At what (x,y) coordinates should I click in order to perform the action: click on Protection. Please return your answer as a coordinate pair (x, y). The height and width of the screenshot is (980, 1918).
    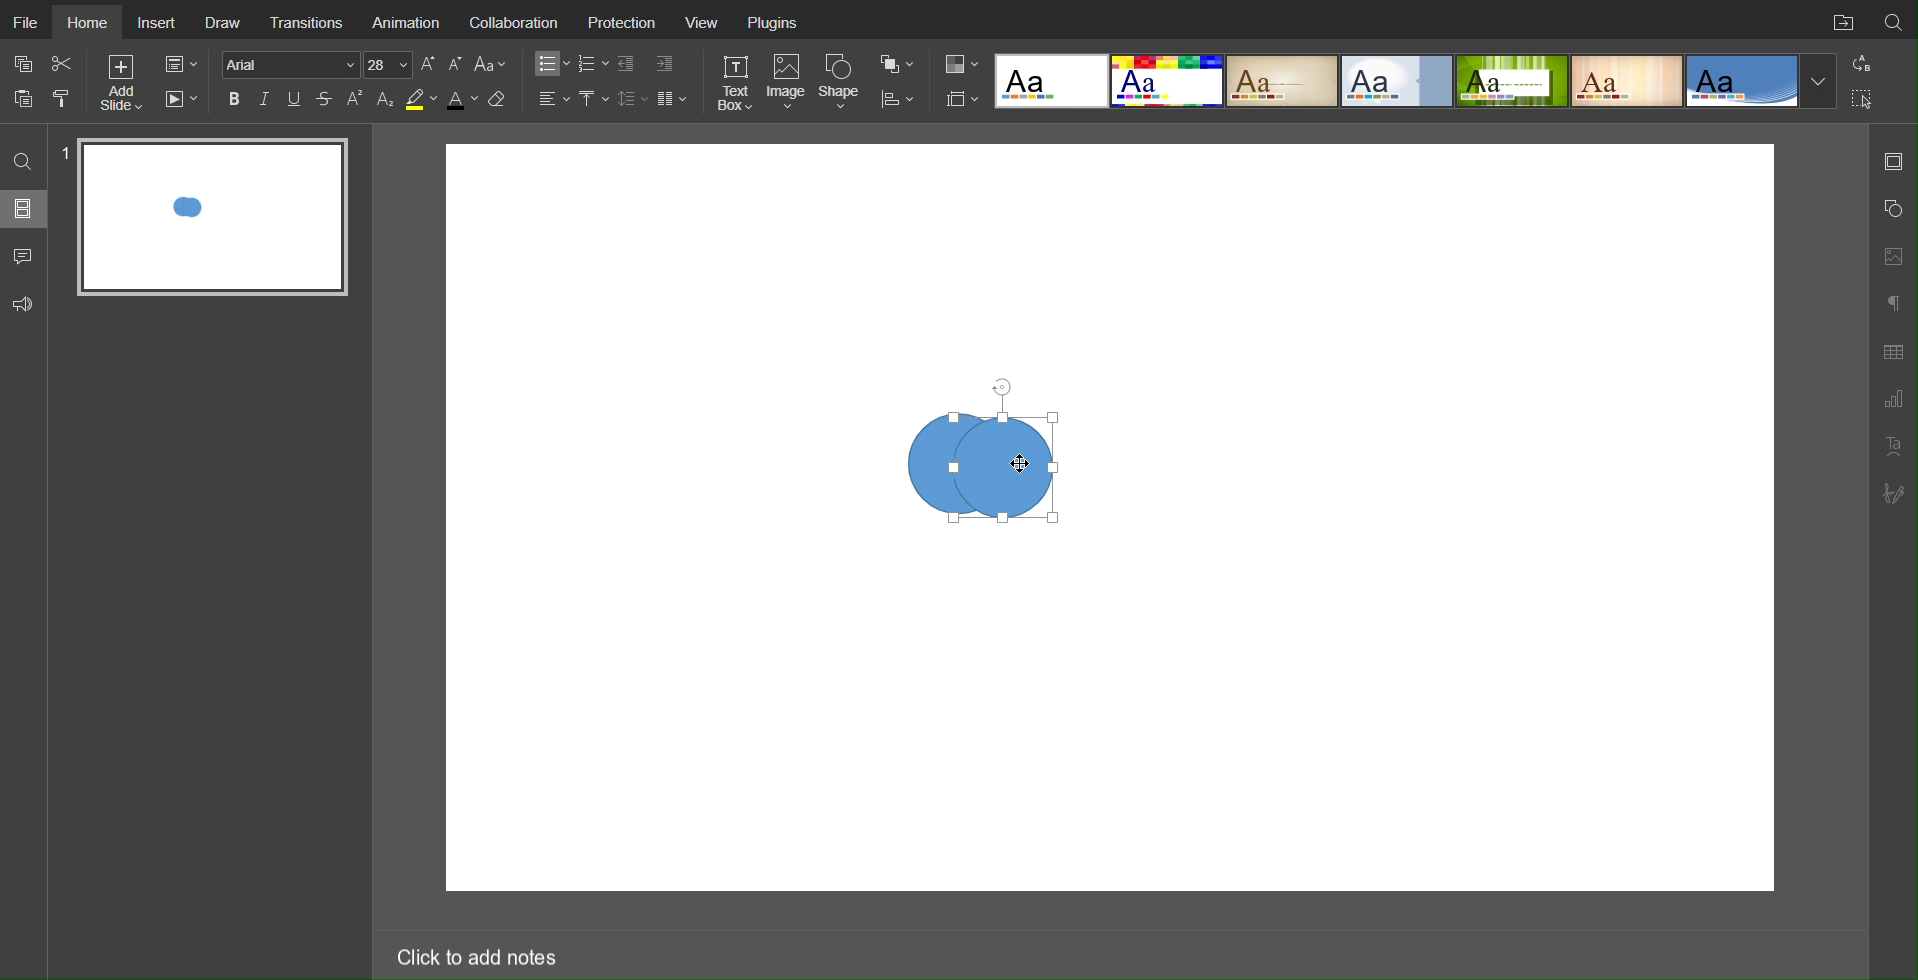
    Looking at the image, I should click on (628, 25).